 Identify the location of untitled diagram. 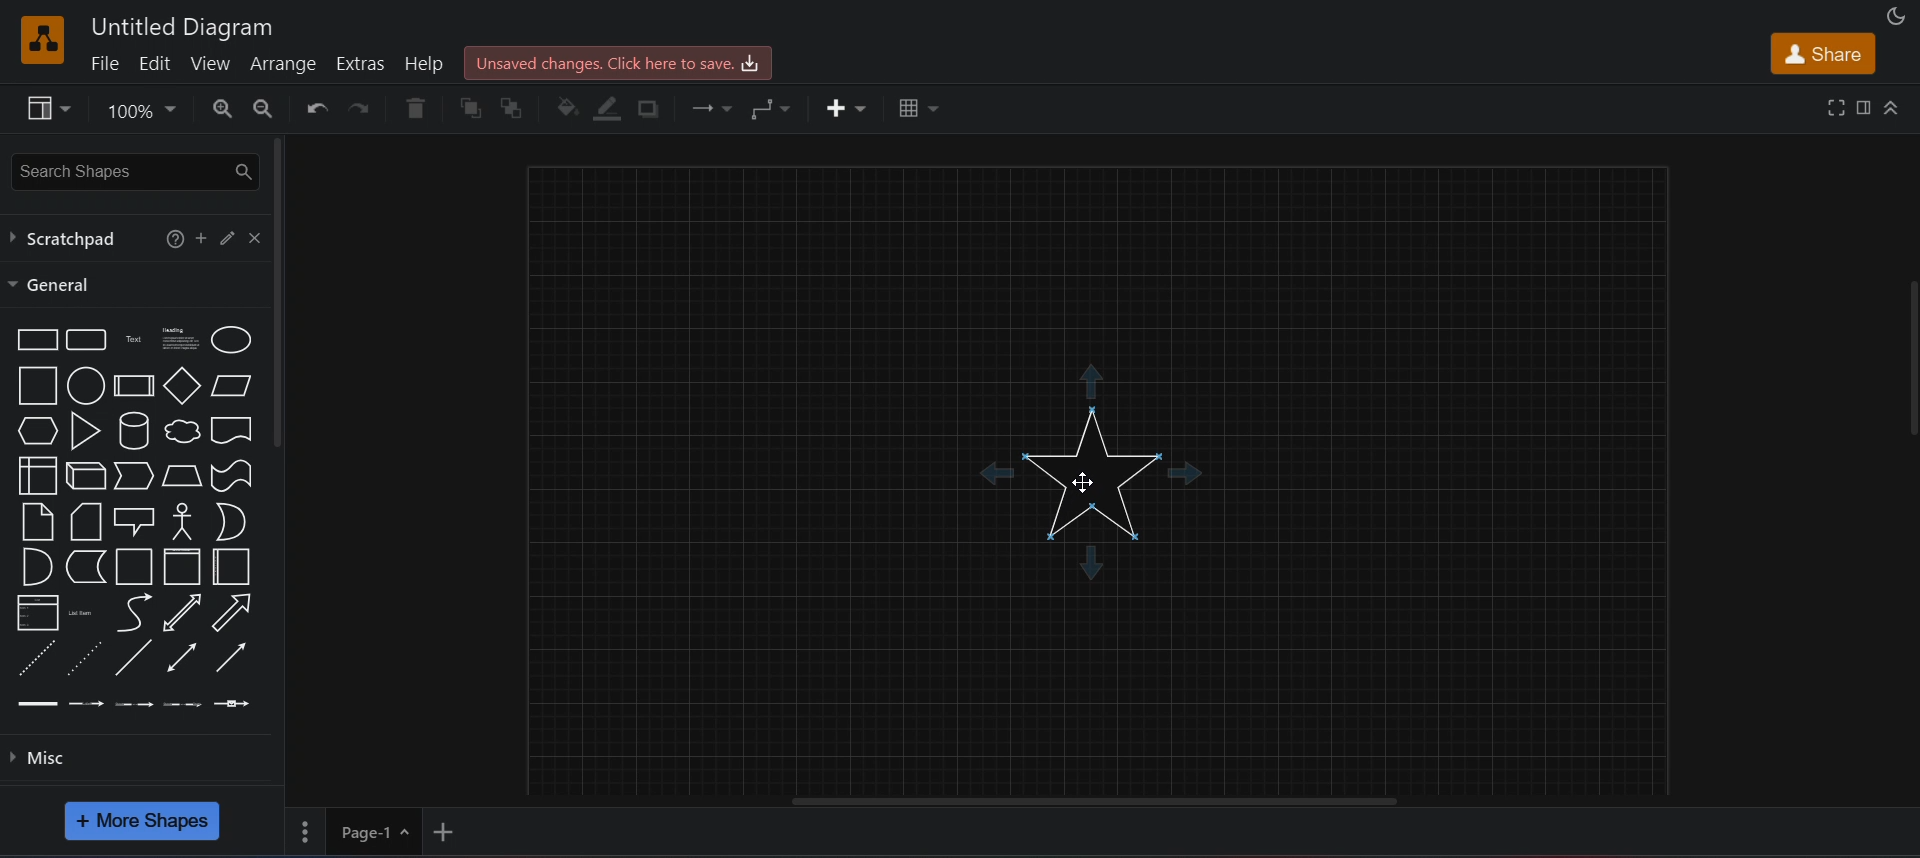
(186, 30).